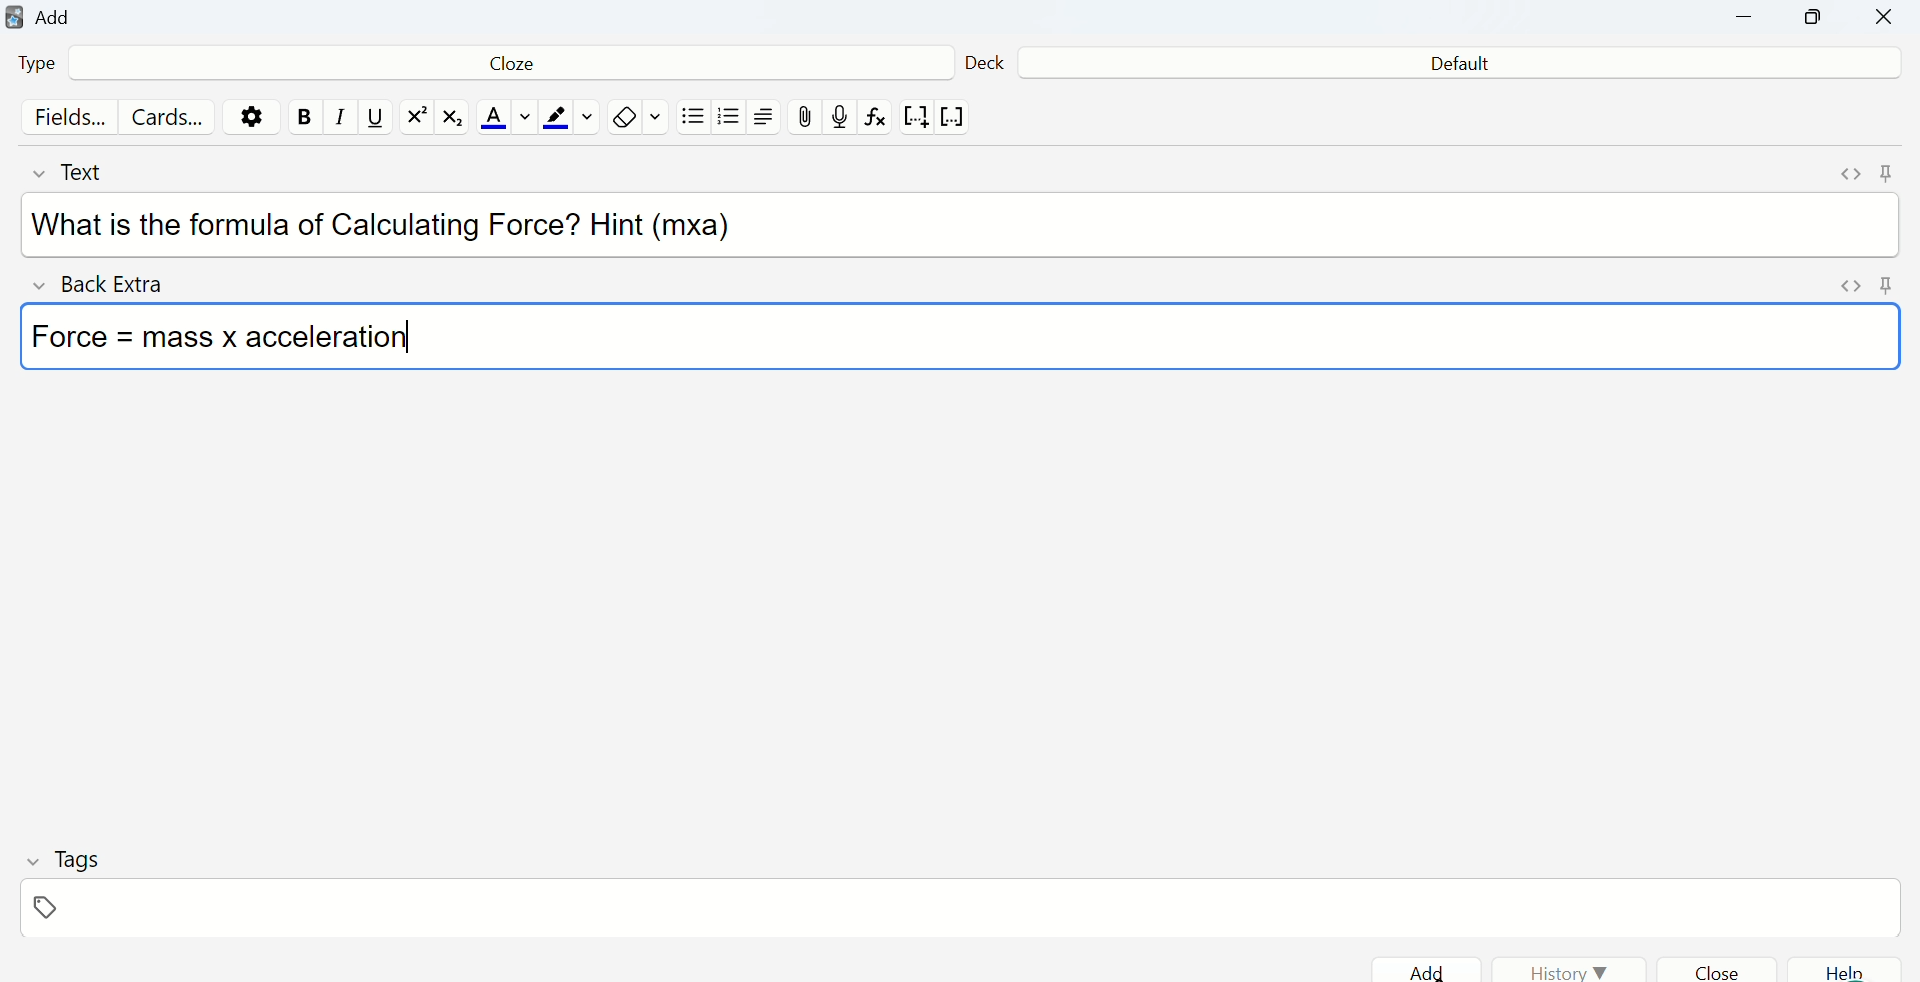 This screenshot has width=1920, height=982. What do you see at coordinates (256, 116) in the screenshot?
I see `Settings` at bounding box center [256, 116].